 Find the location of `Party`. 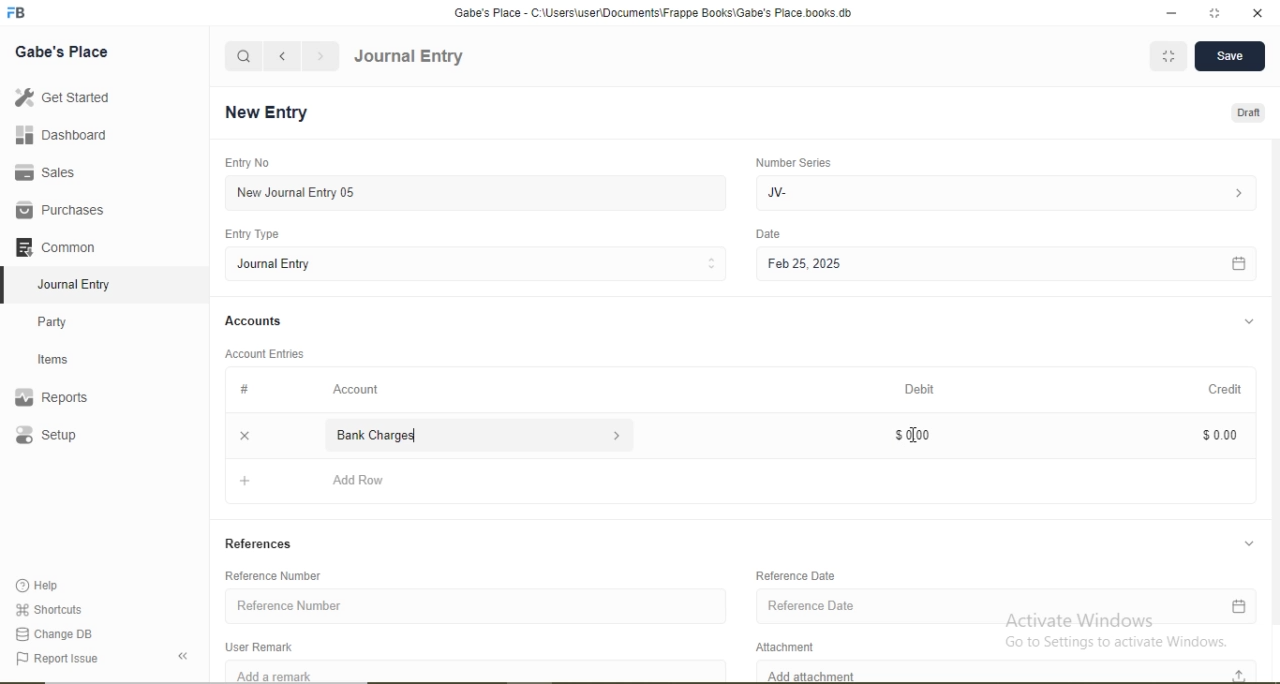

Party is located at coordinates (66, 320).